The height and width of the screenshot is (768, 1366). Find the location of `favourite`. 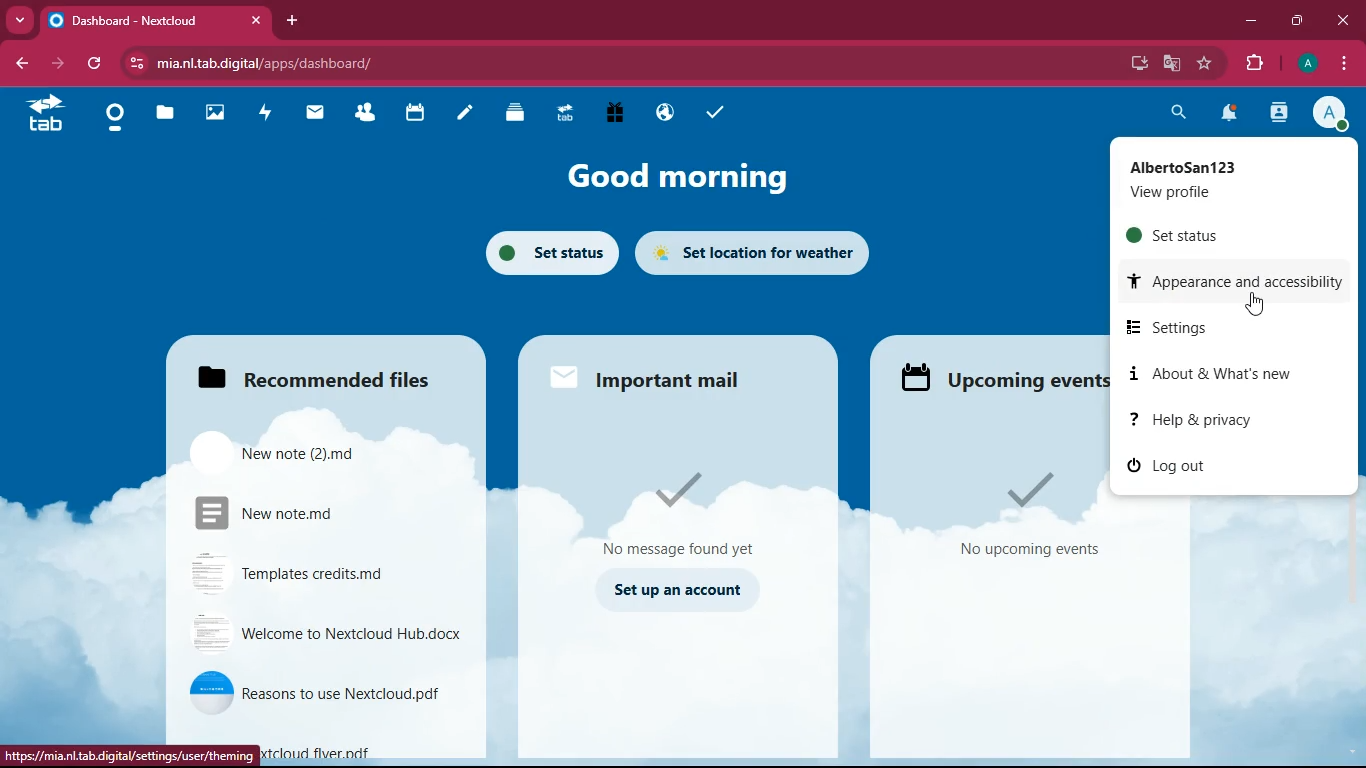

favourite is located at coordinates (1205, 63).